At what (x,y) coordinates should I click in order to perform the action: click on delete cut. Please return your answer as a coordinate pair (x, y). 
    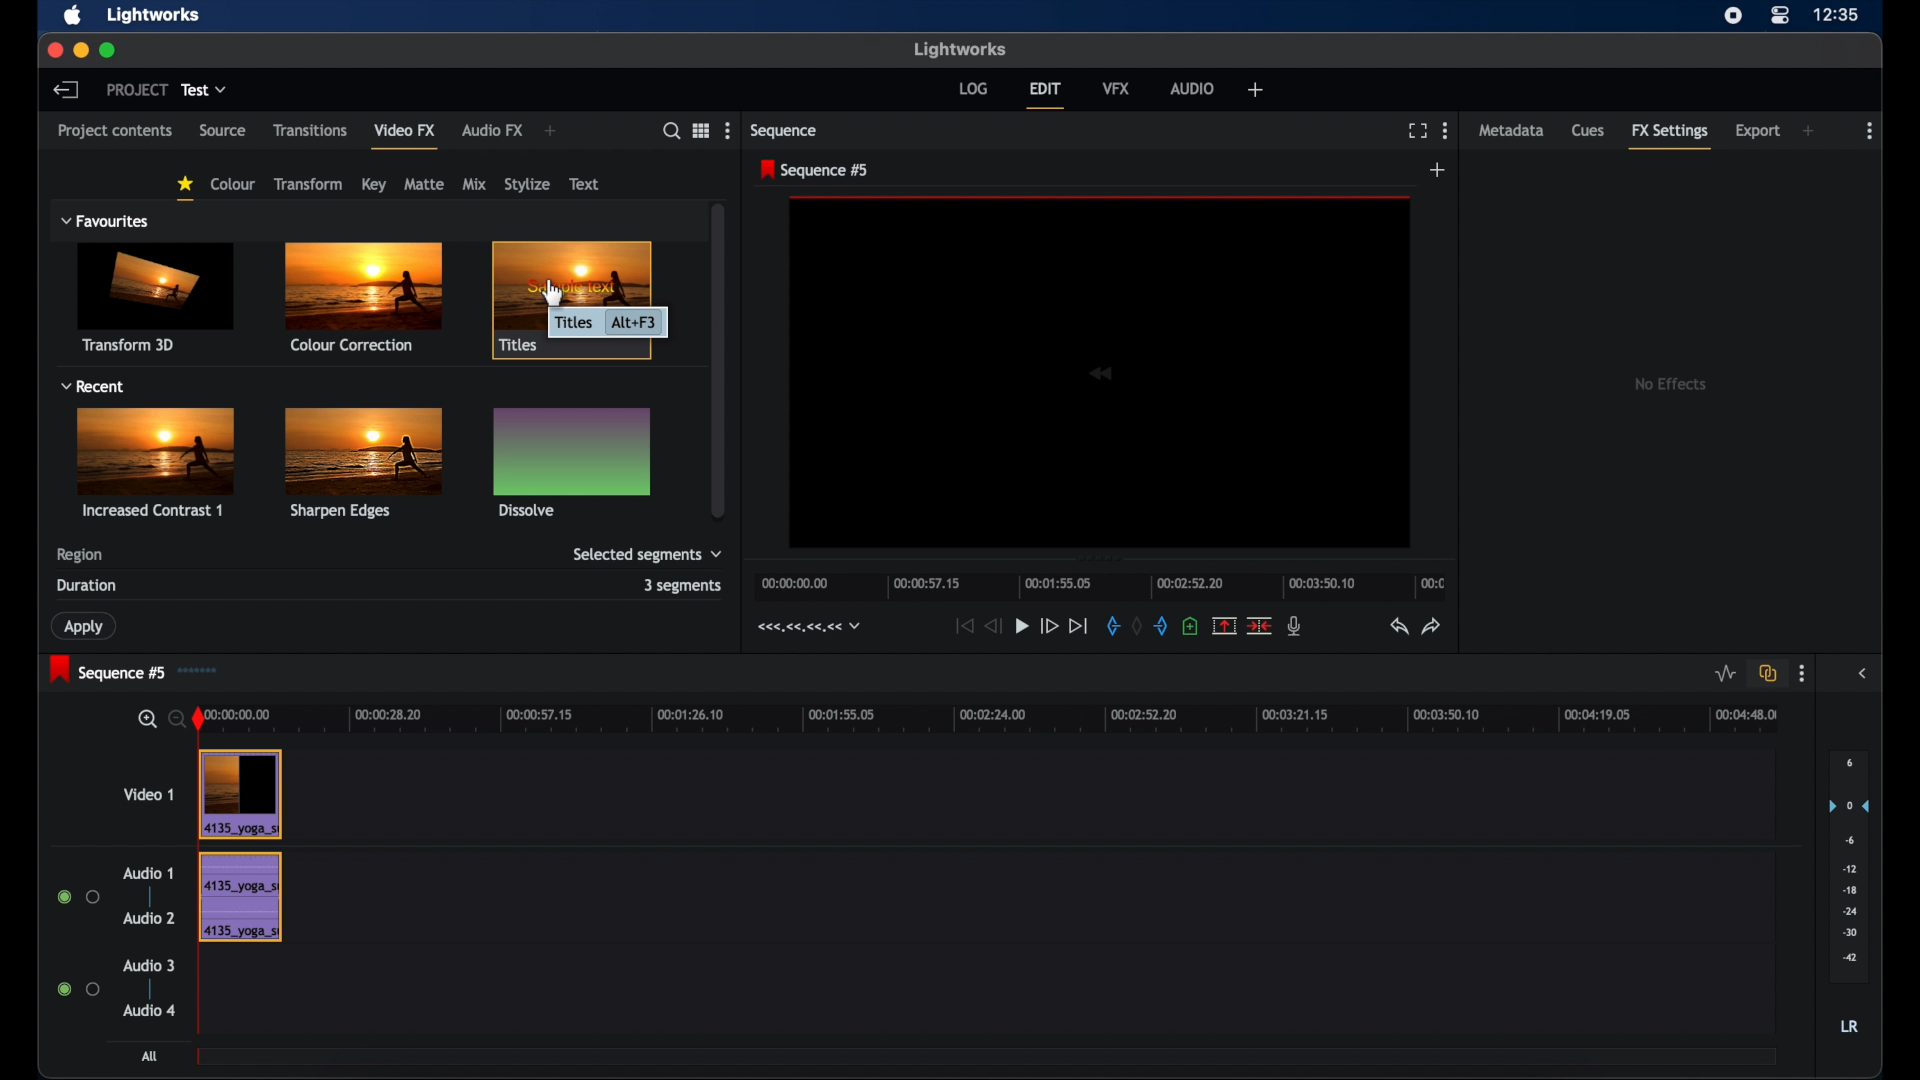
    Looking at the image, I should click on (1261, 625).